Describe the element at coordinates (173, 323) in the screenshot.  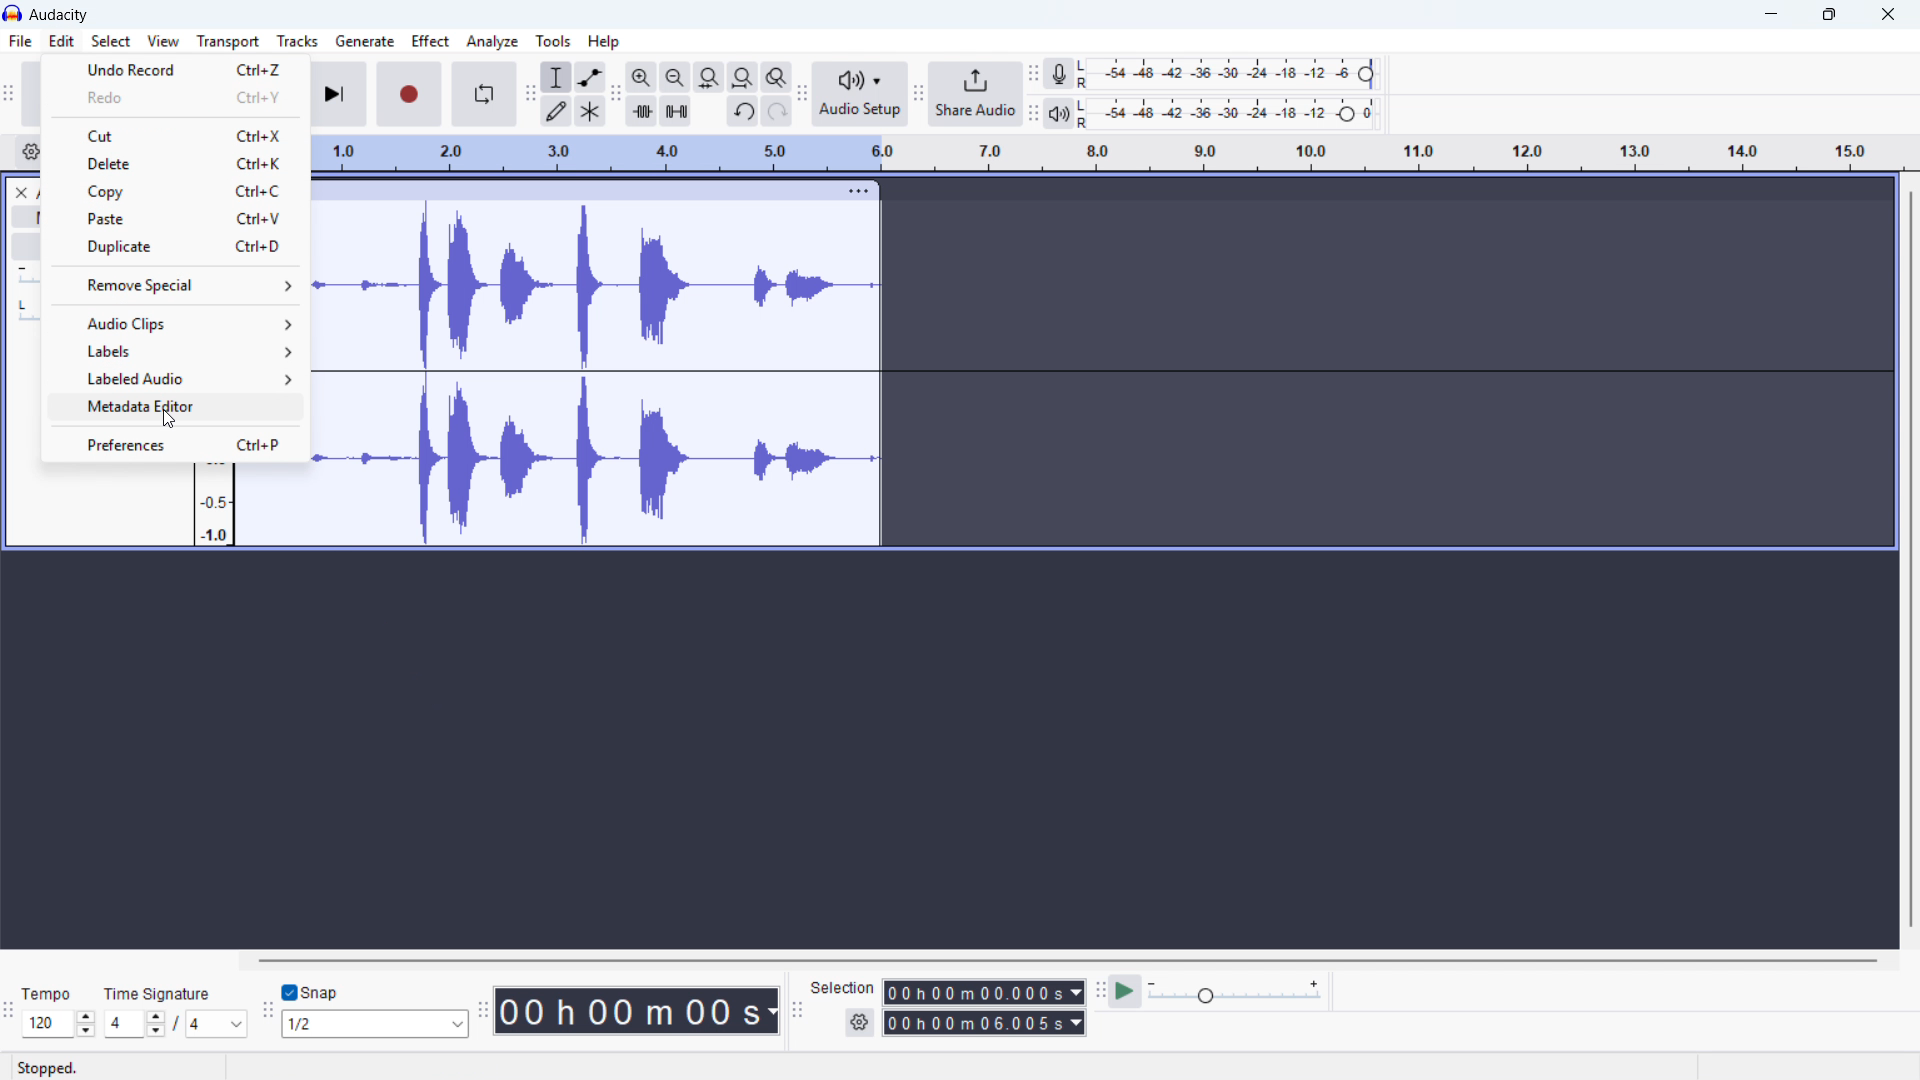
I see `audio clips` at that location.